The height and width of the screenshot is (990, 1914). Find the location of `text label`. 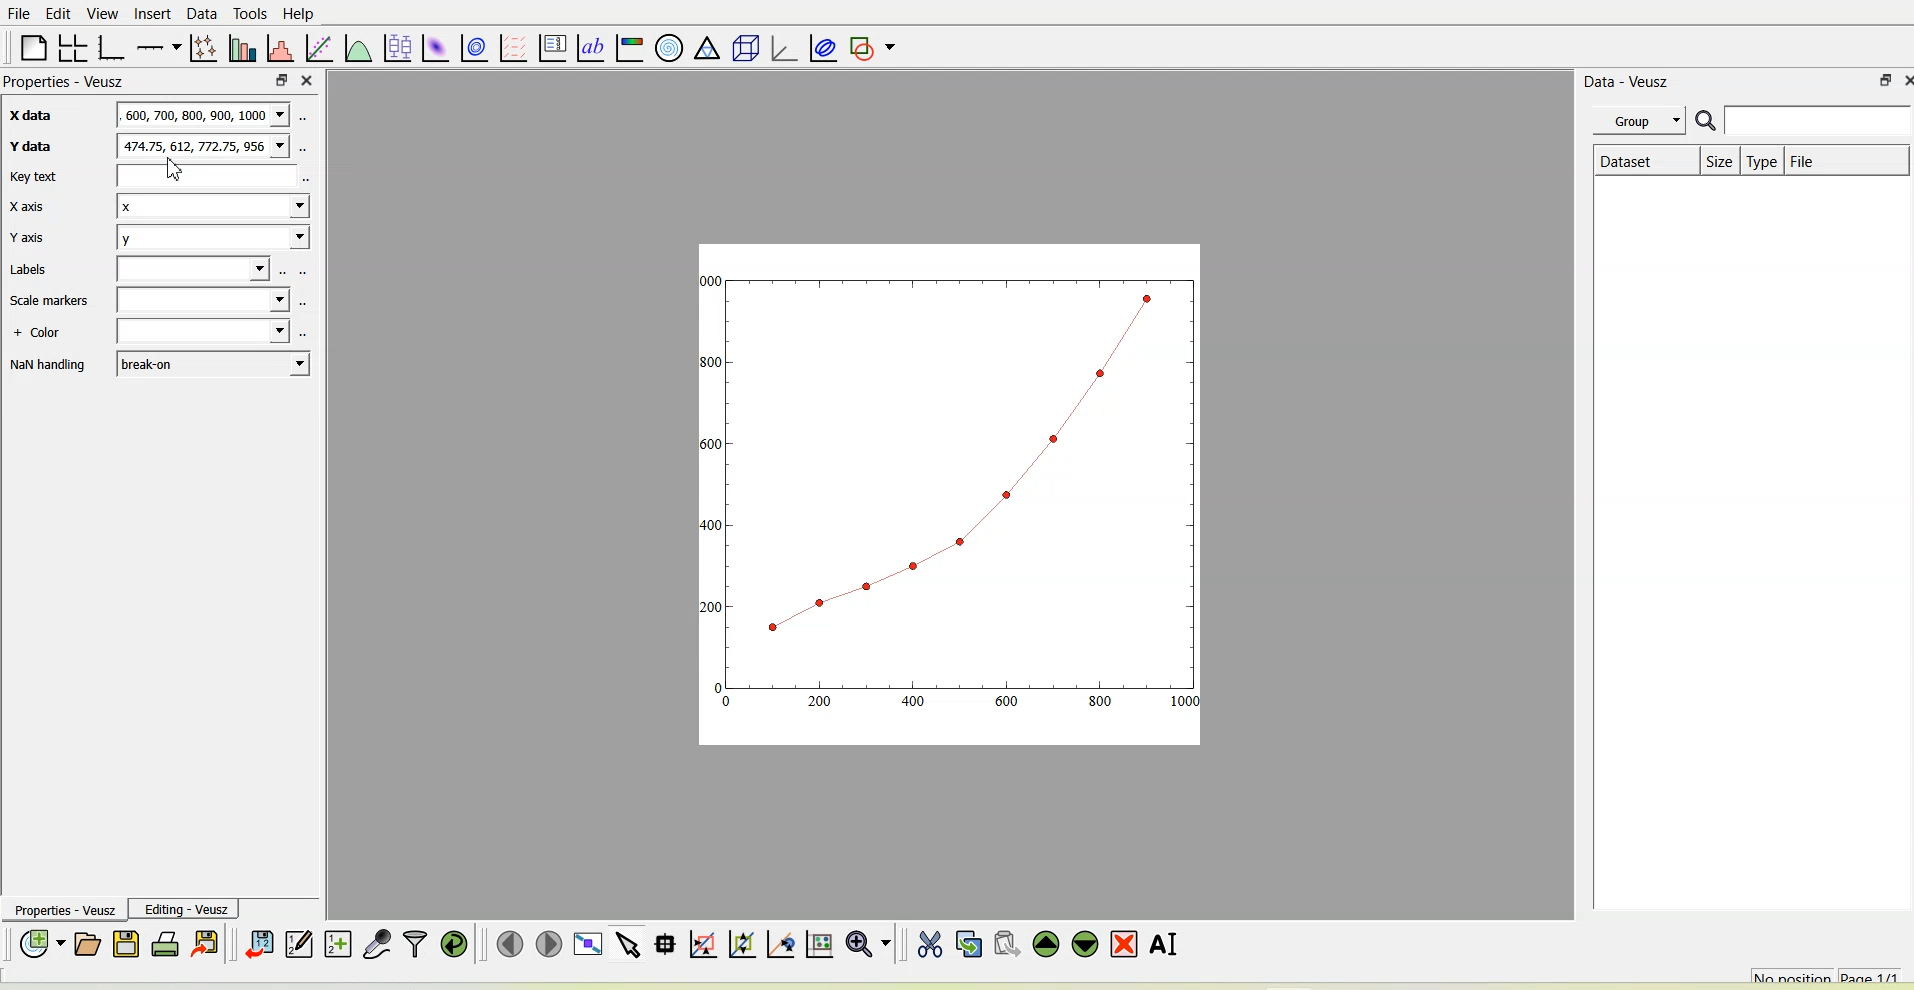

text label is located at coordinates (590, 47).